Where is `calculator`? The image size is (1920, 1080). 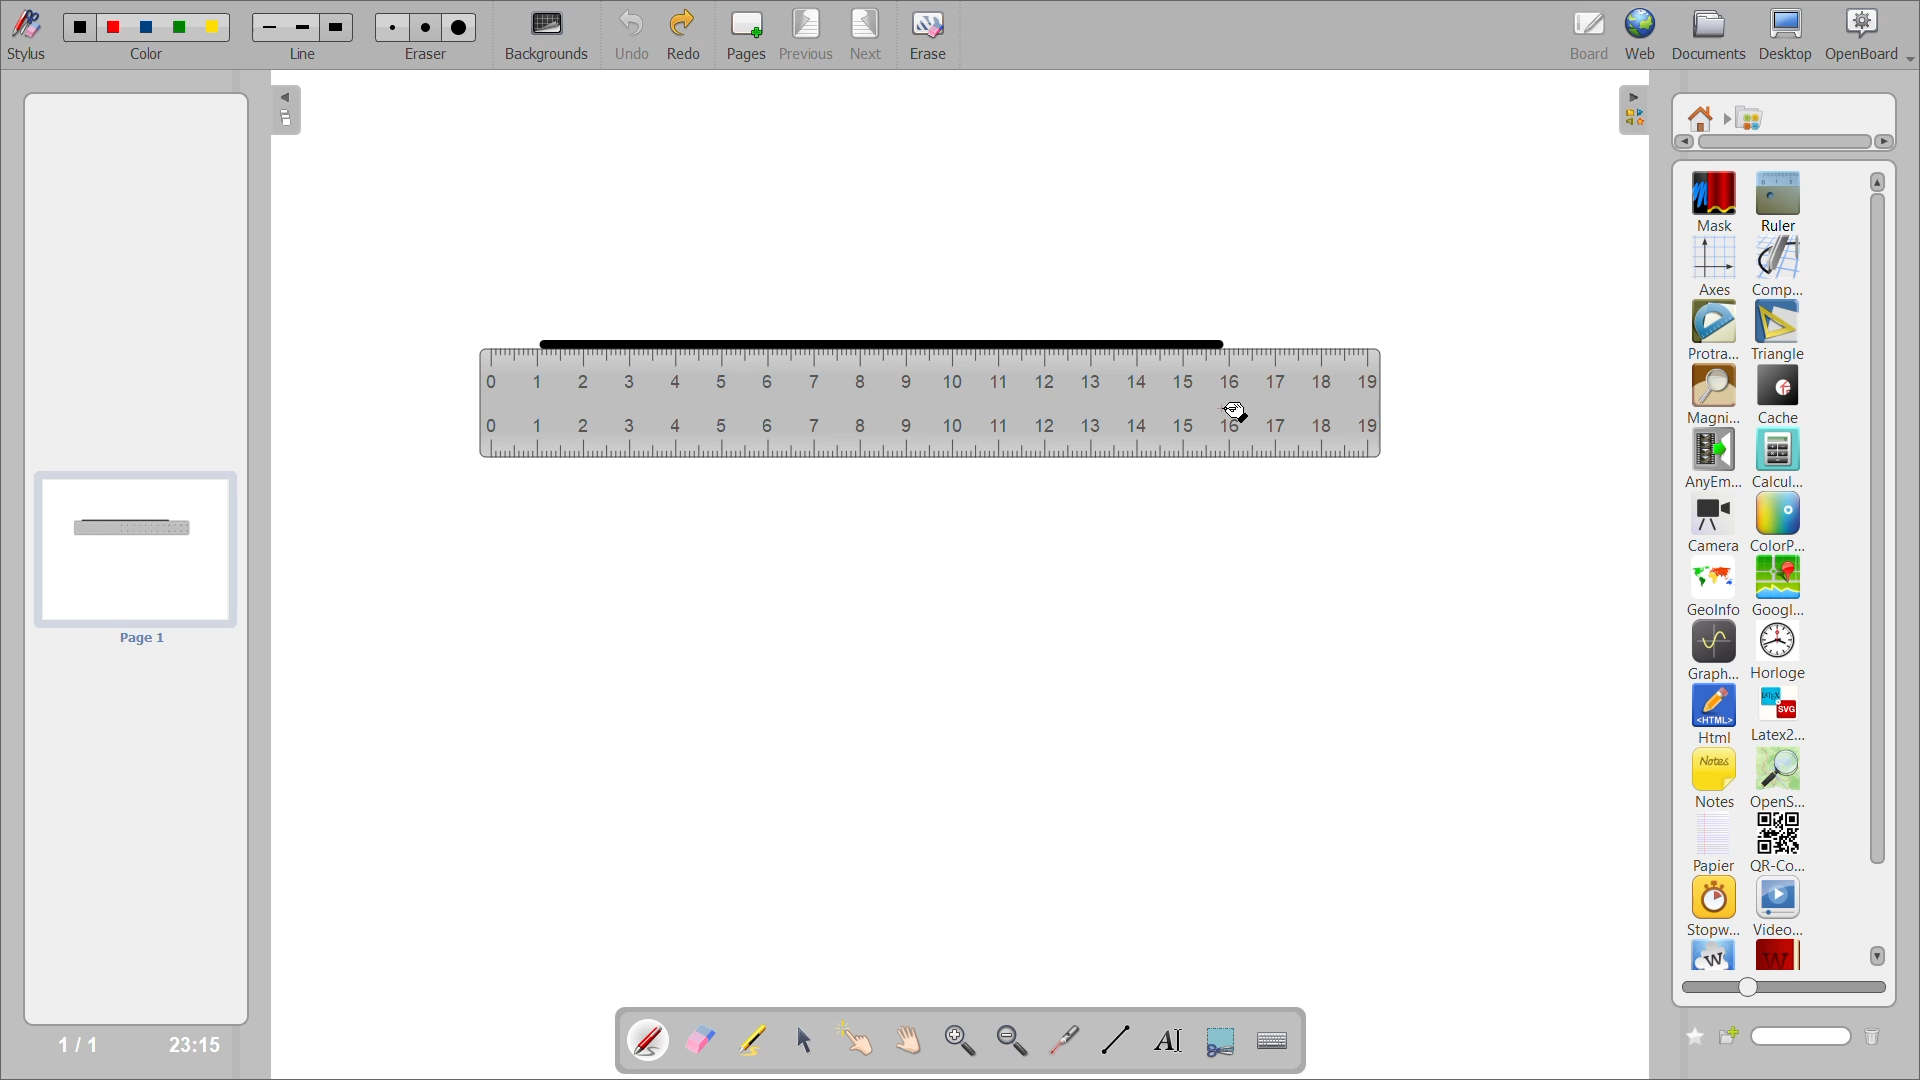 calculator is located at coordinates (1780, 457).